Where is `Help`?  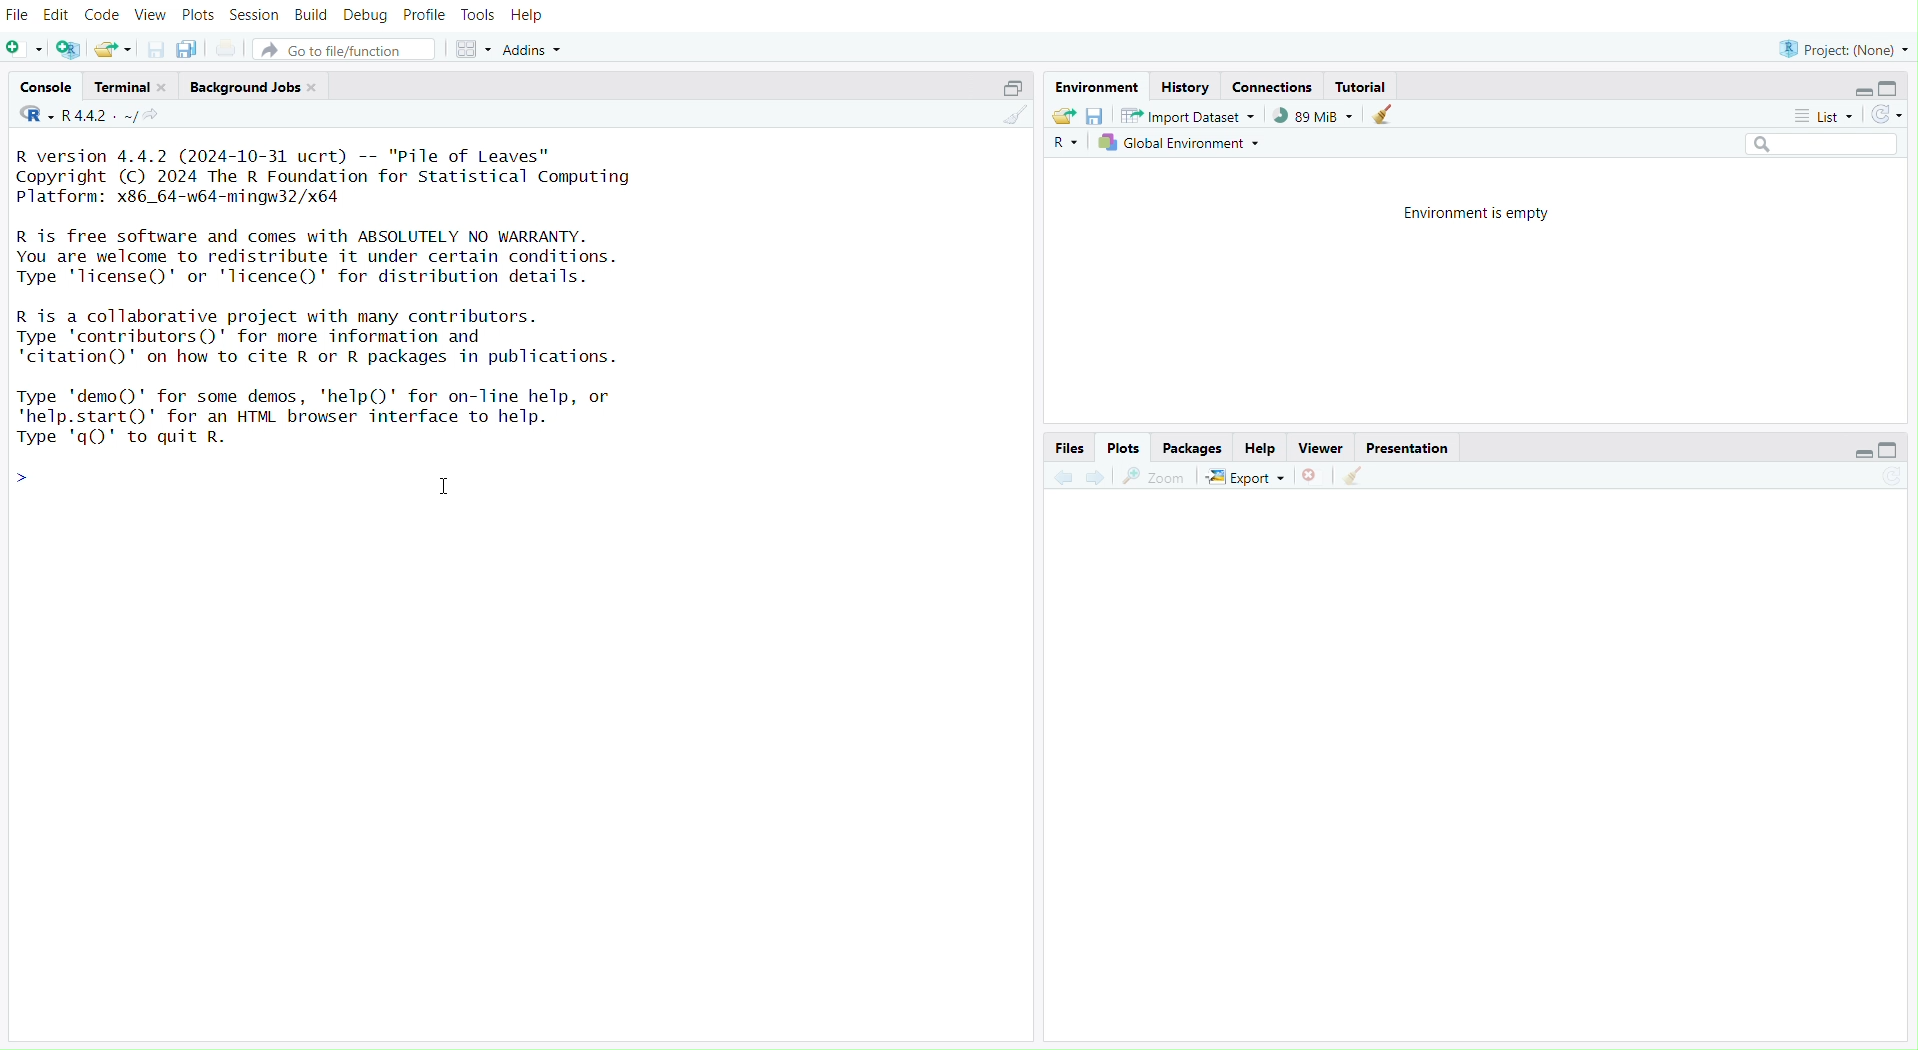
Help is located at coordinates (1261, 447).